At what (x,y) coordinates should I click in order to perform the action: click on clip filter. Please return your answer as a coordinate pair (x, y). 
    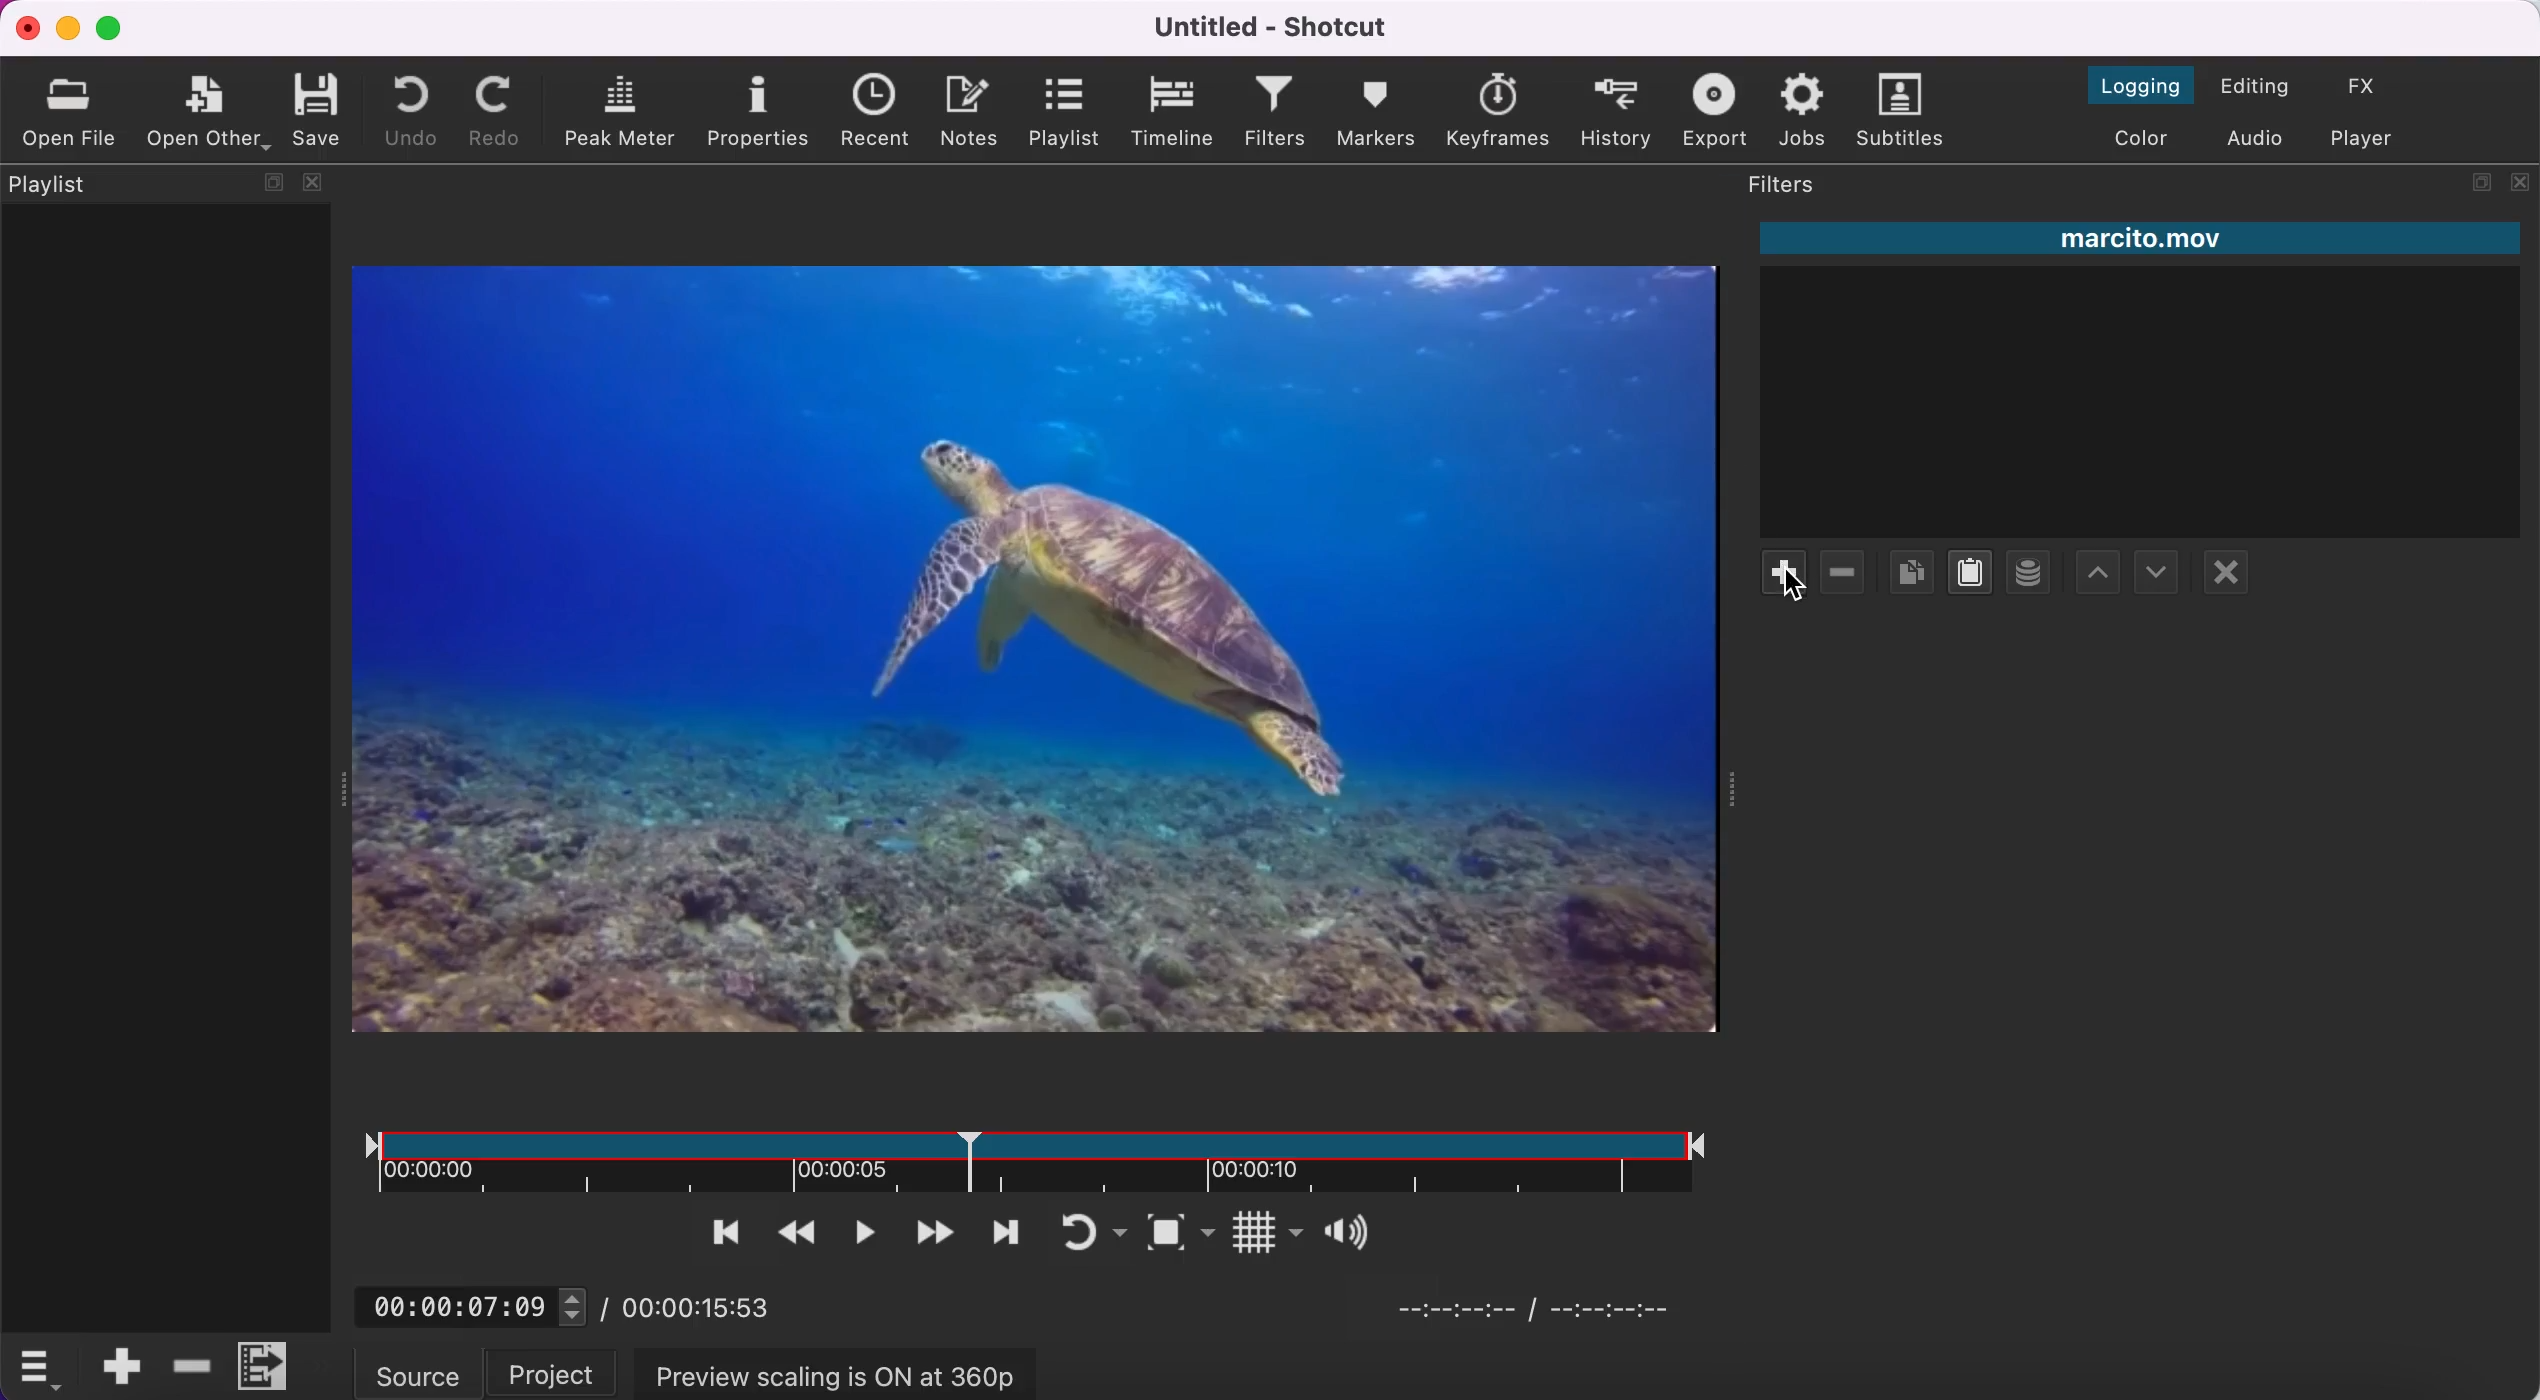
    Looking at the image, I should click on (2146, 395).